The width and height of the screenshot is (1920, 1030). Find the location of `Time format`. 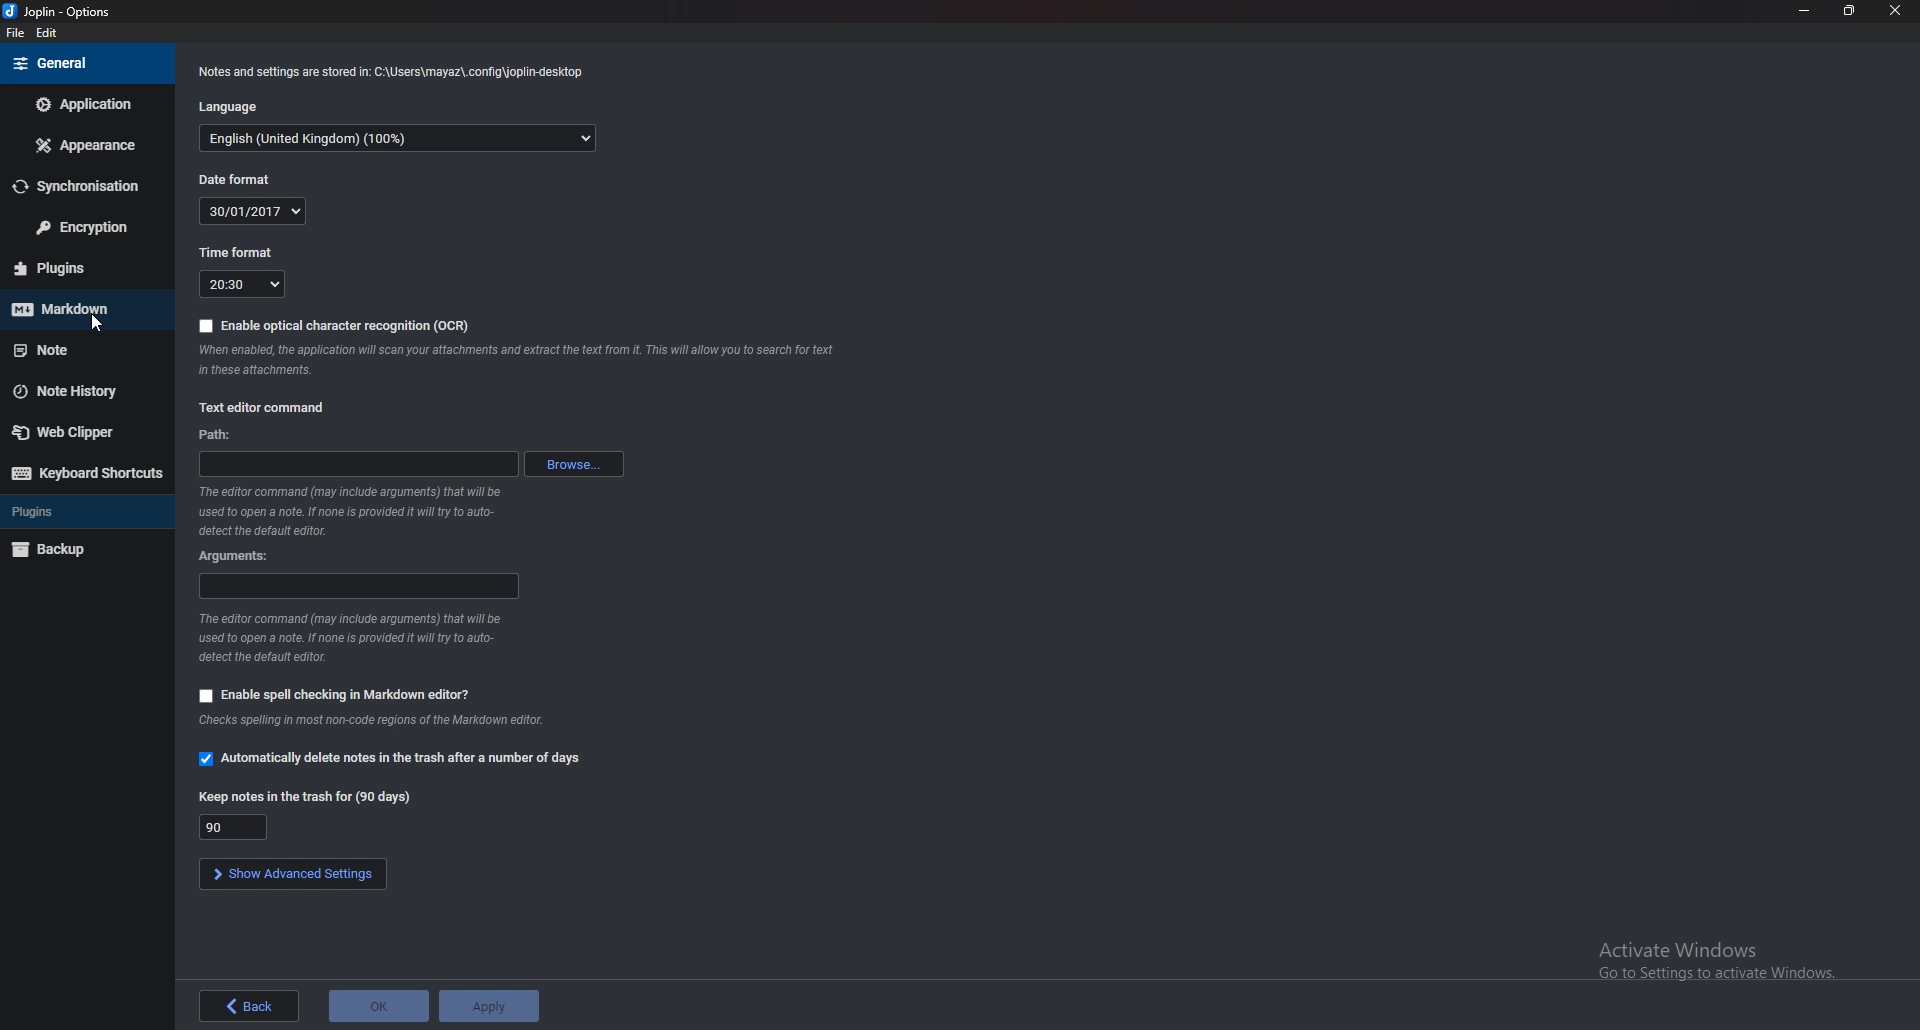

Time format is located at coordinates (238, 252).